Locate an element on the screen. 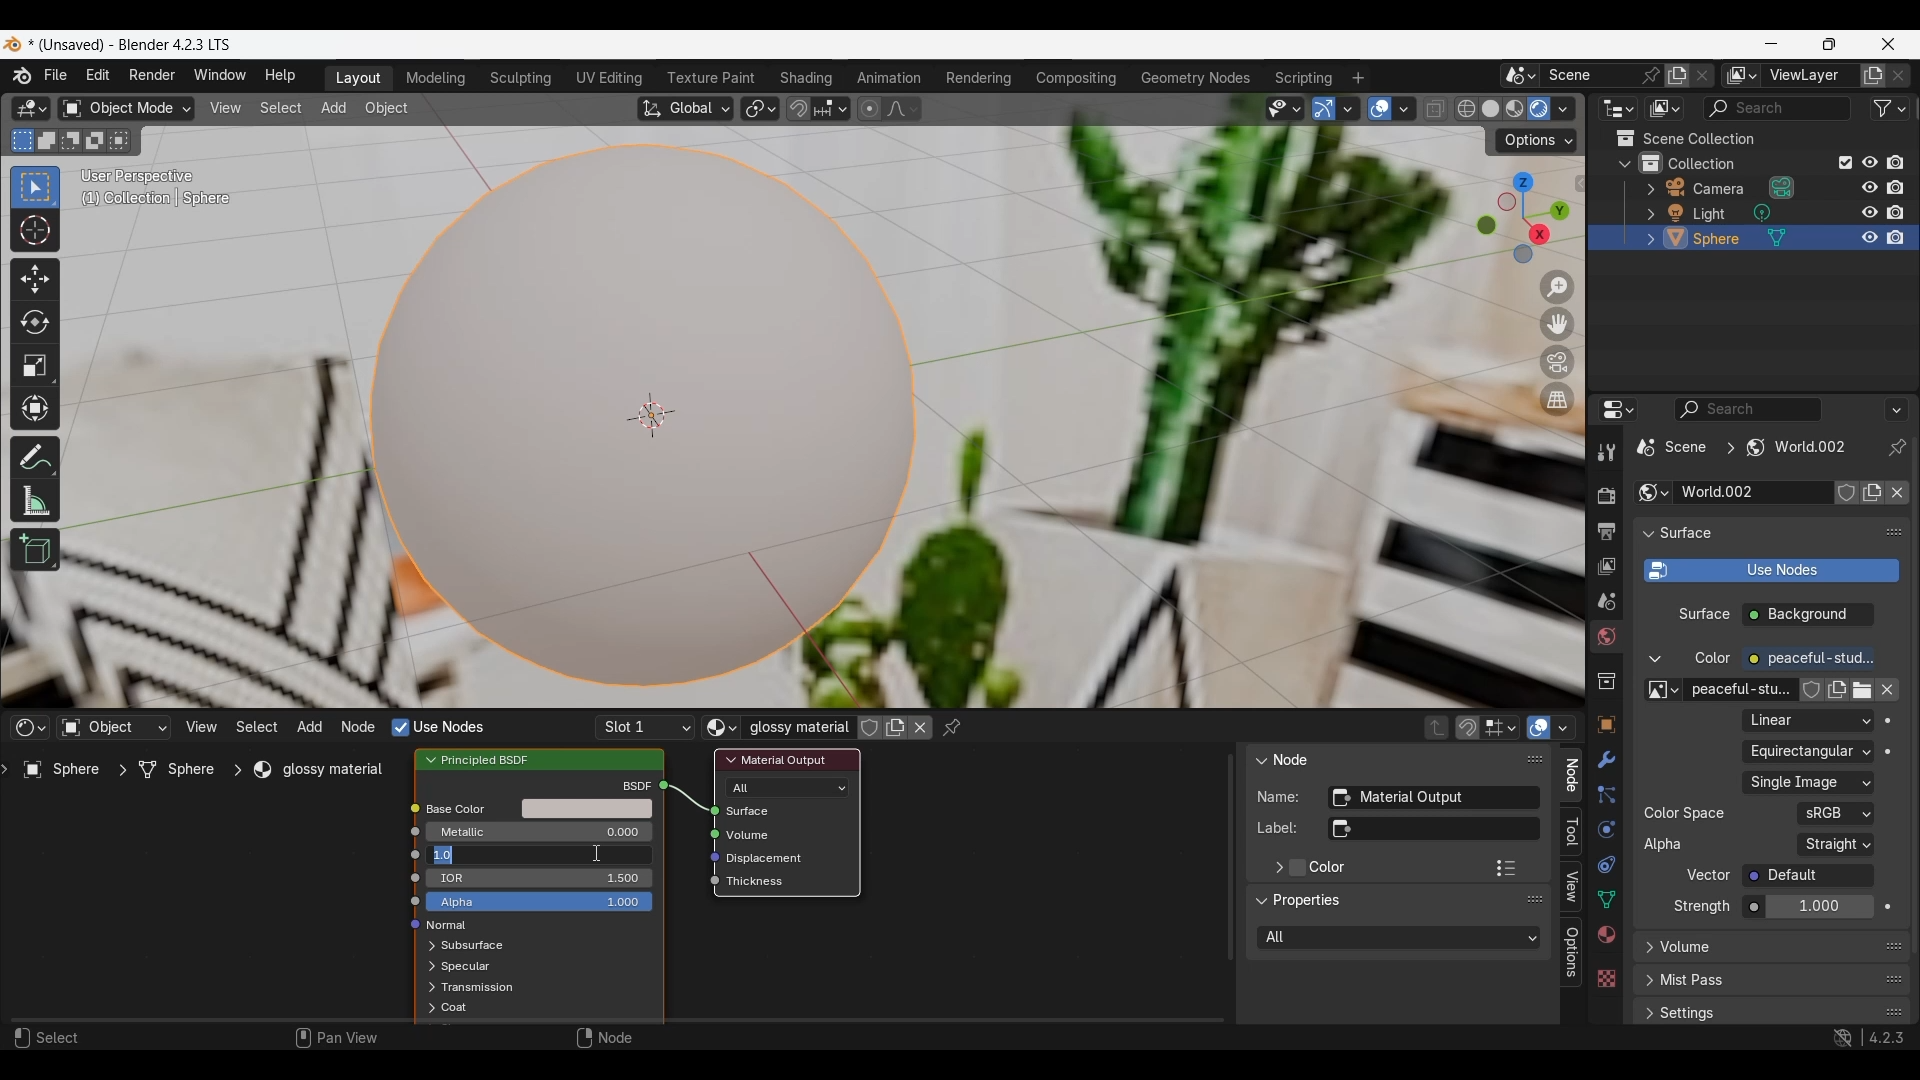  Gizmo options is located at coordinates (1347, 109).